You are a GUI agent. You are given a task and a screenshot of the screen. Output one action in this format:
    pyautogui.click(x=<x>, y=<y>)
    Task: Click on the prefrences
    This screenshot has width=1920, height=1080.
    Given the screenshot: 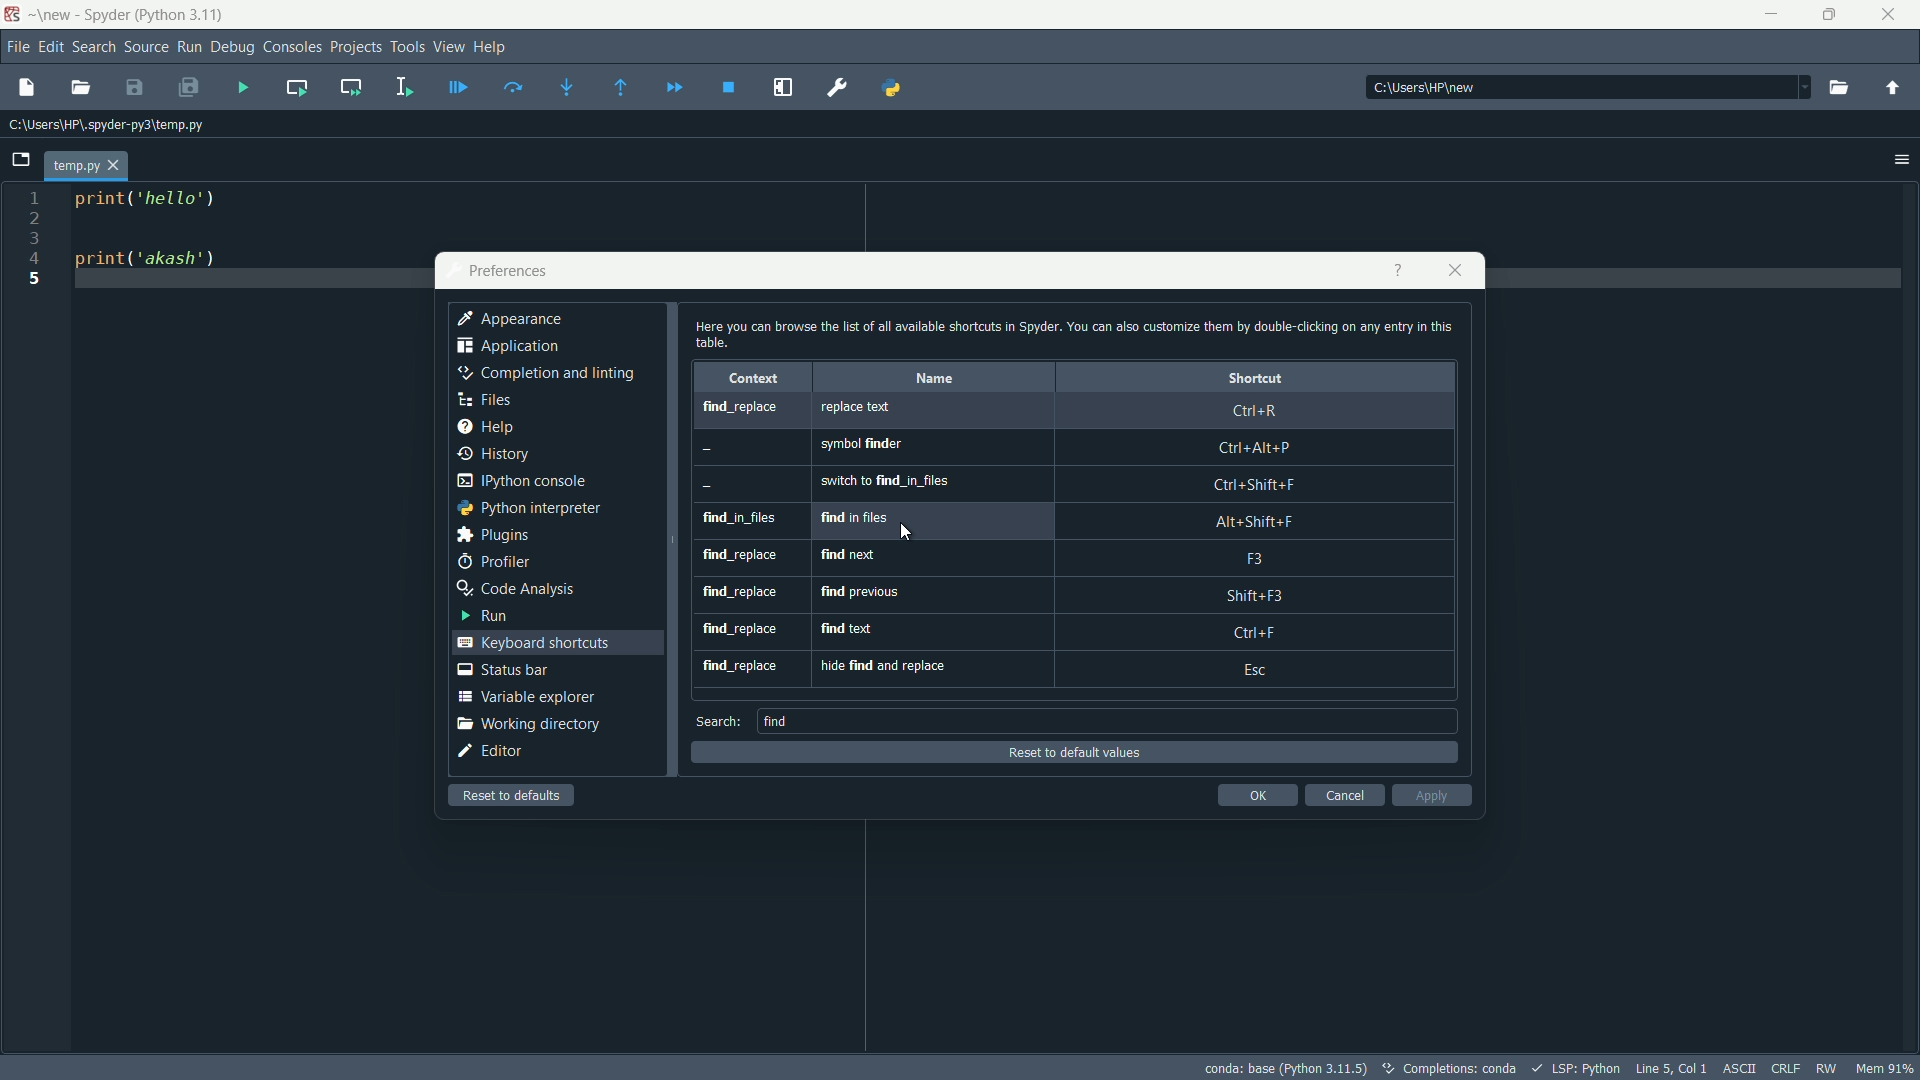 What is the action you would take?
    pyautogui.click(x=514, y=272)
    